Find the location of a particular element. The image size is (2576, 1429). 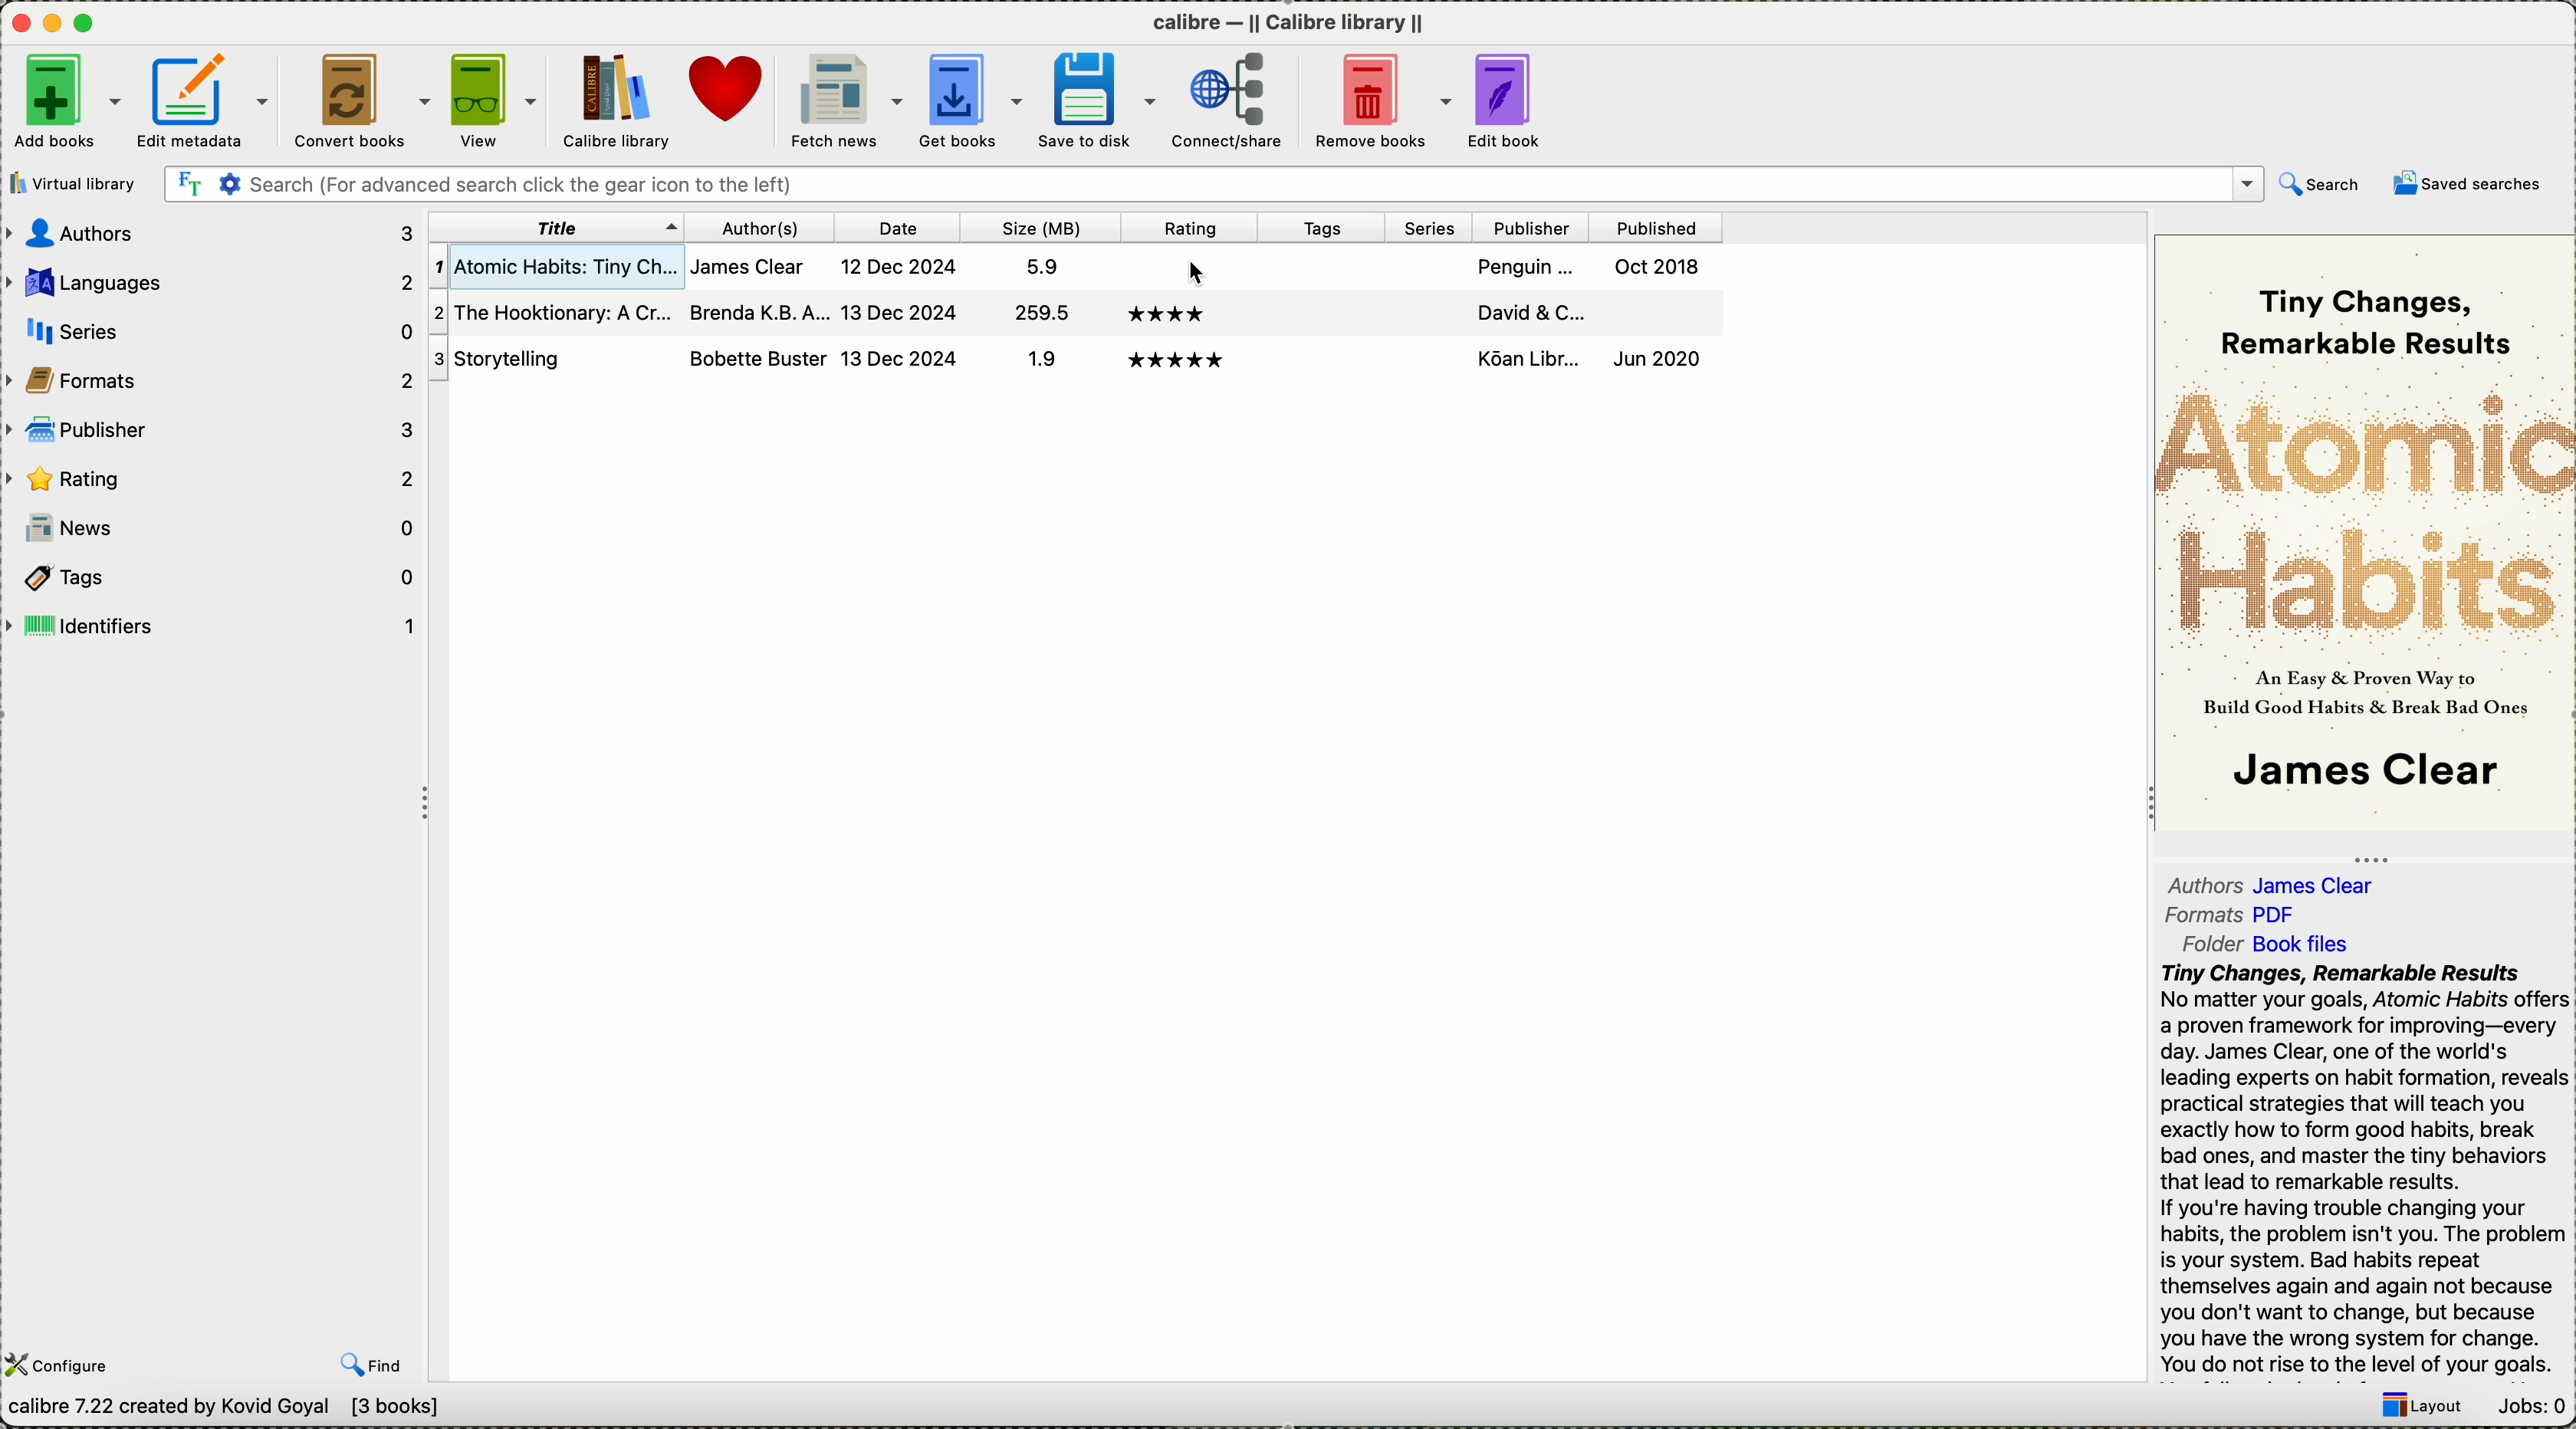

published is located at coordinates (1652, 227).